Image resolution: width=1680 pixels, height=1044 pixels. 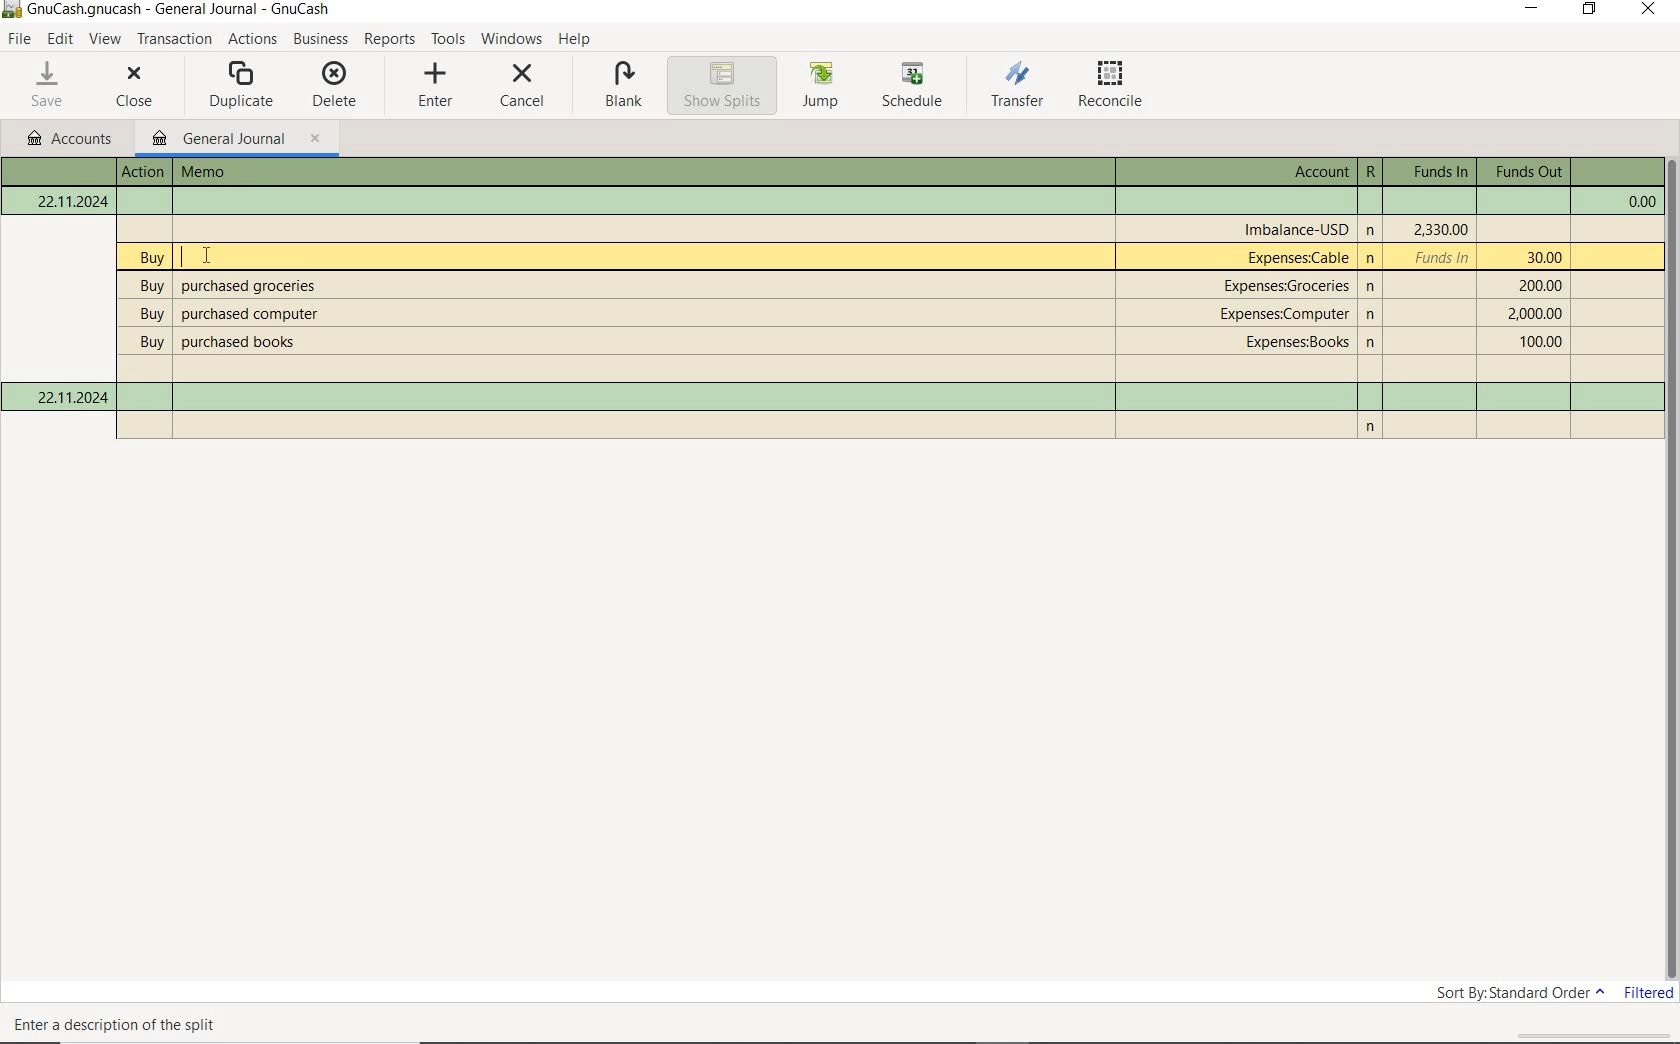 What do you see at coordinates (448, 40) in the screenshot?
I see `TOOLS` at bounding box center [448, 40].